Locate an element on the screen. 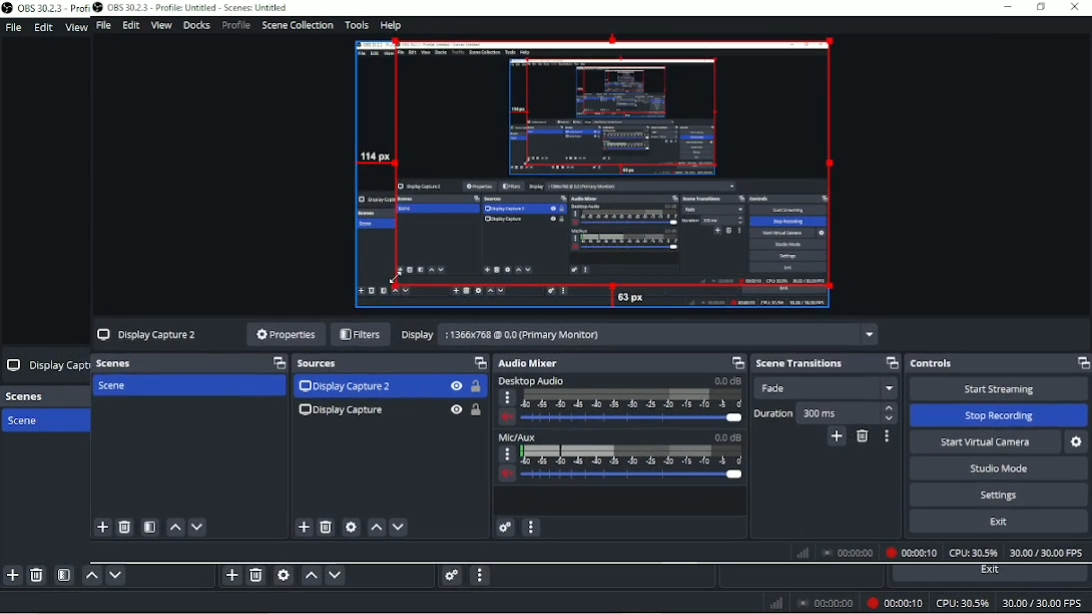 This screenshot has height=614, width=1092. Move scene up is located at coordinates (92, 575).